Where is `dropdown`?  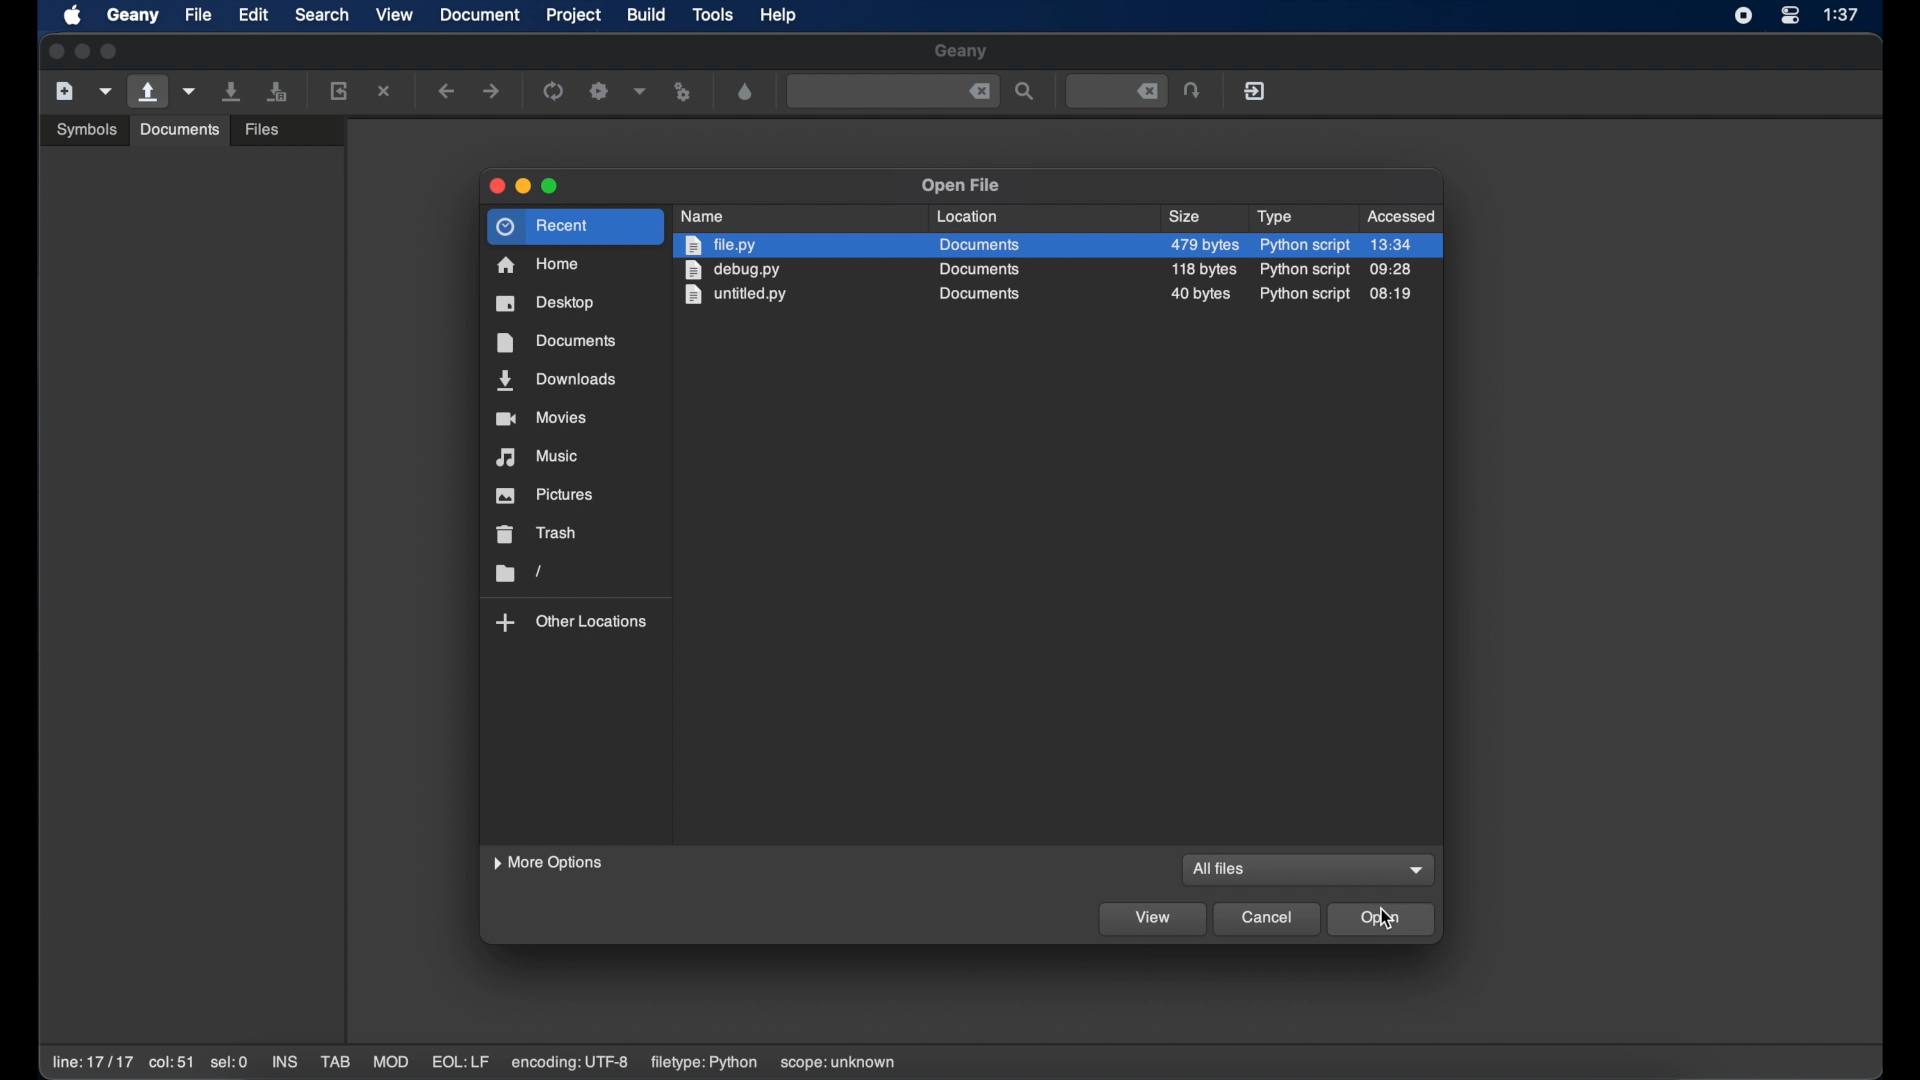
dropdown is located at coordinates (1418, 870).